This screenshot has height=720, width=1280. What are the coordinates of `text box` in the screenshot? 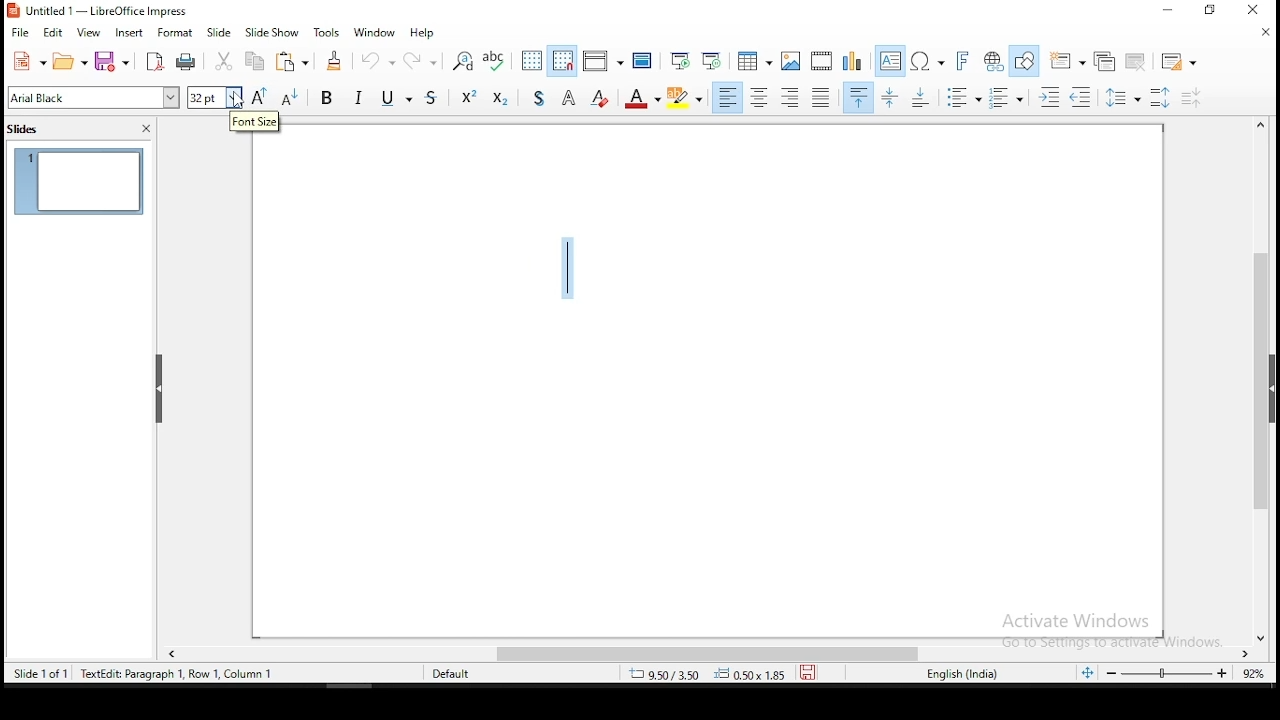 It's located at (891, 61).